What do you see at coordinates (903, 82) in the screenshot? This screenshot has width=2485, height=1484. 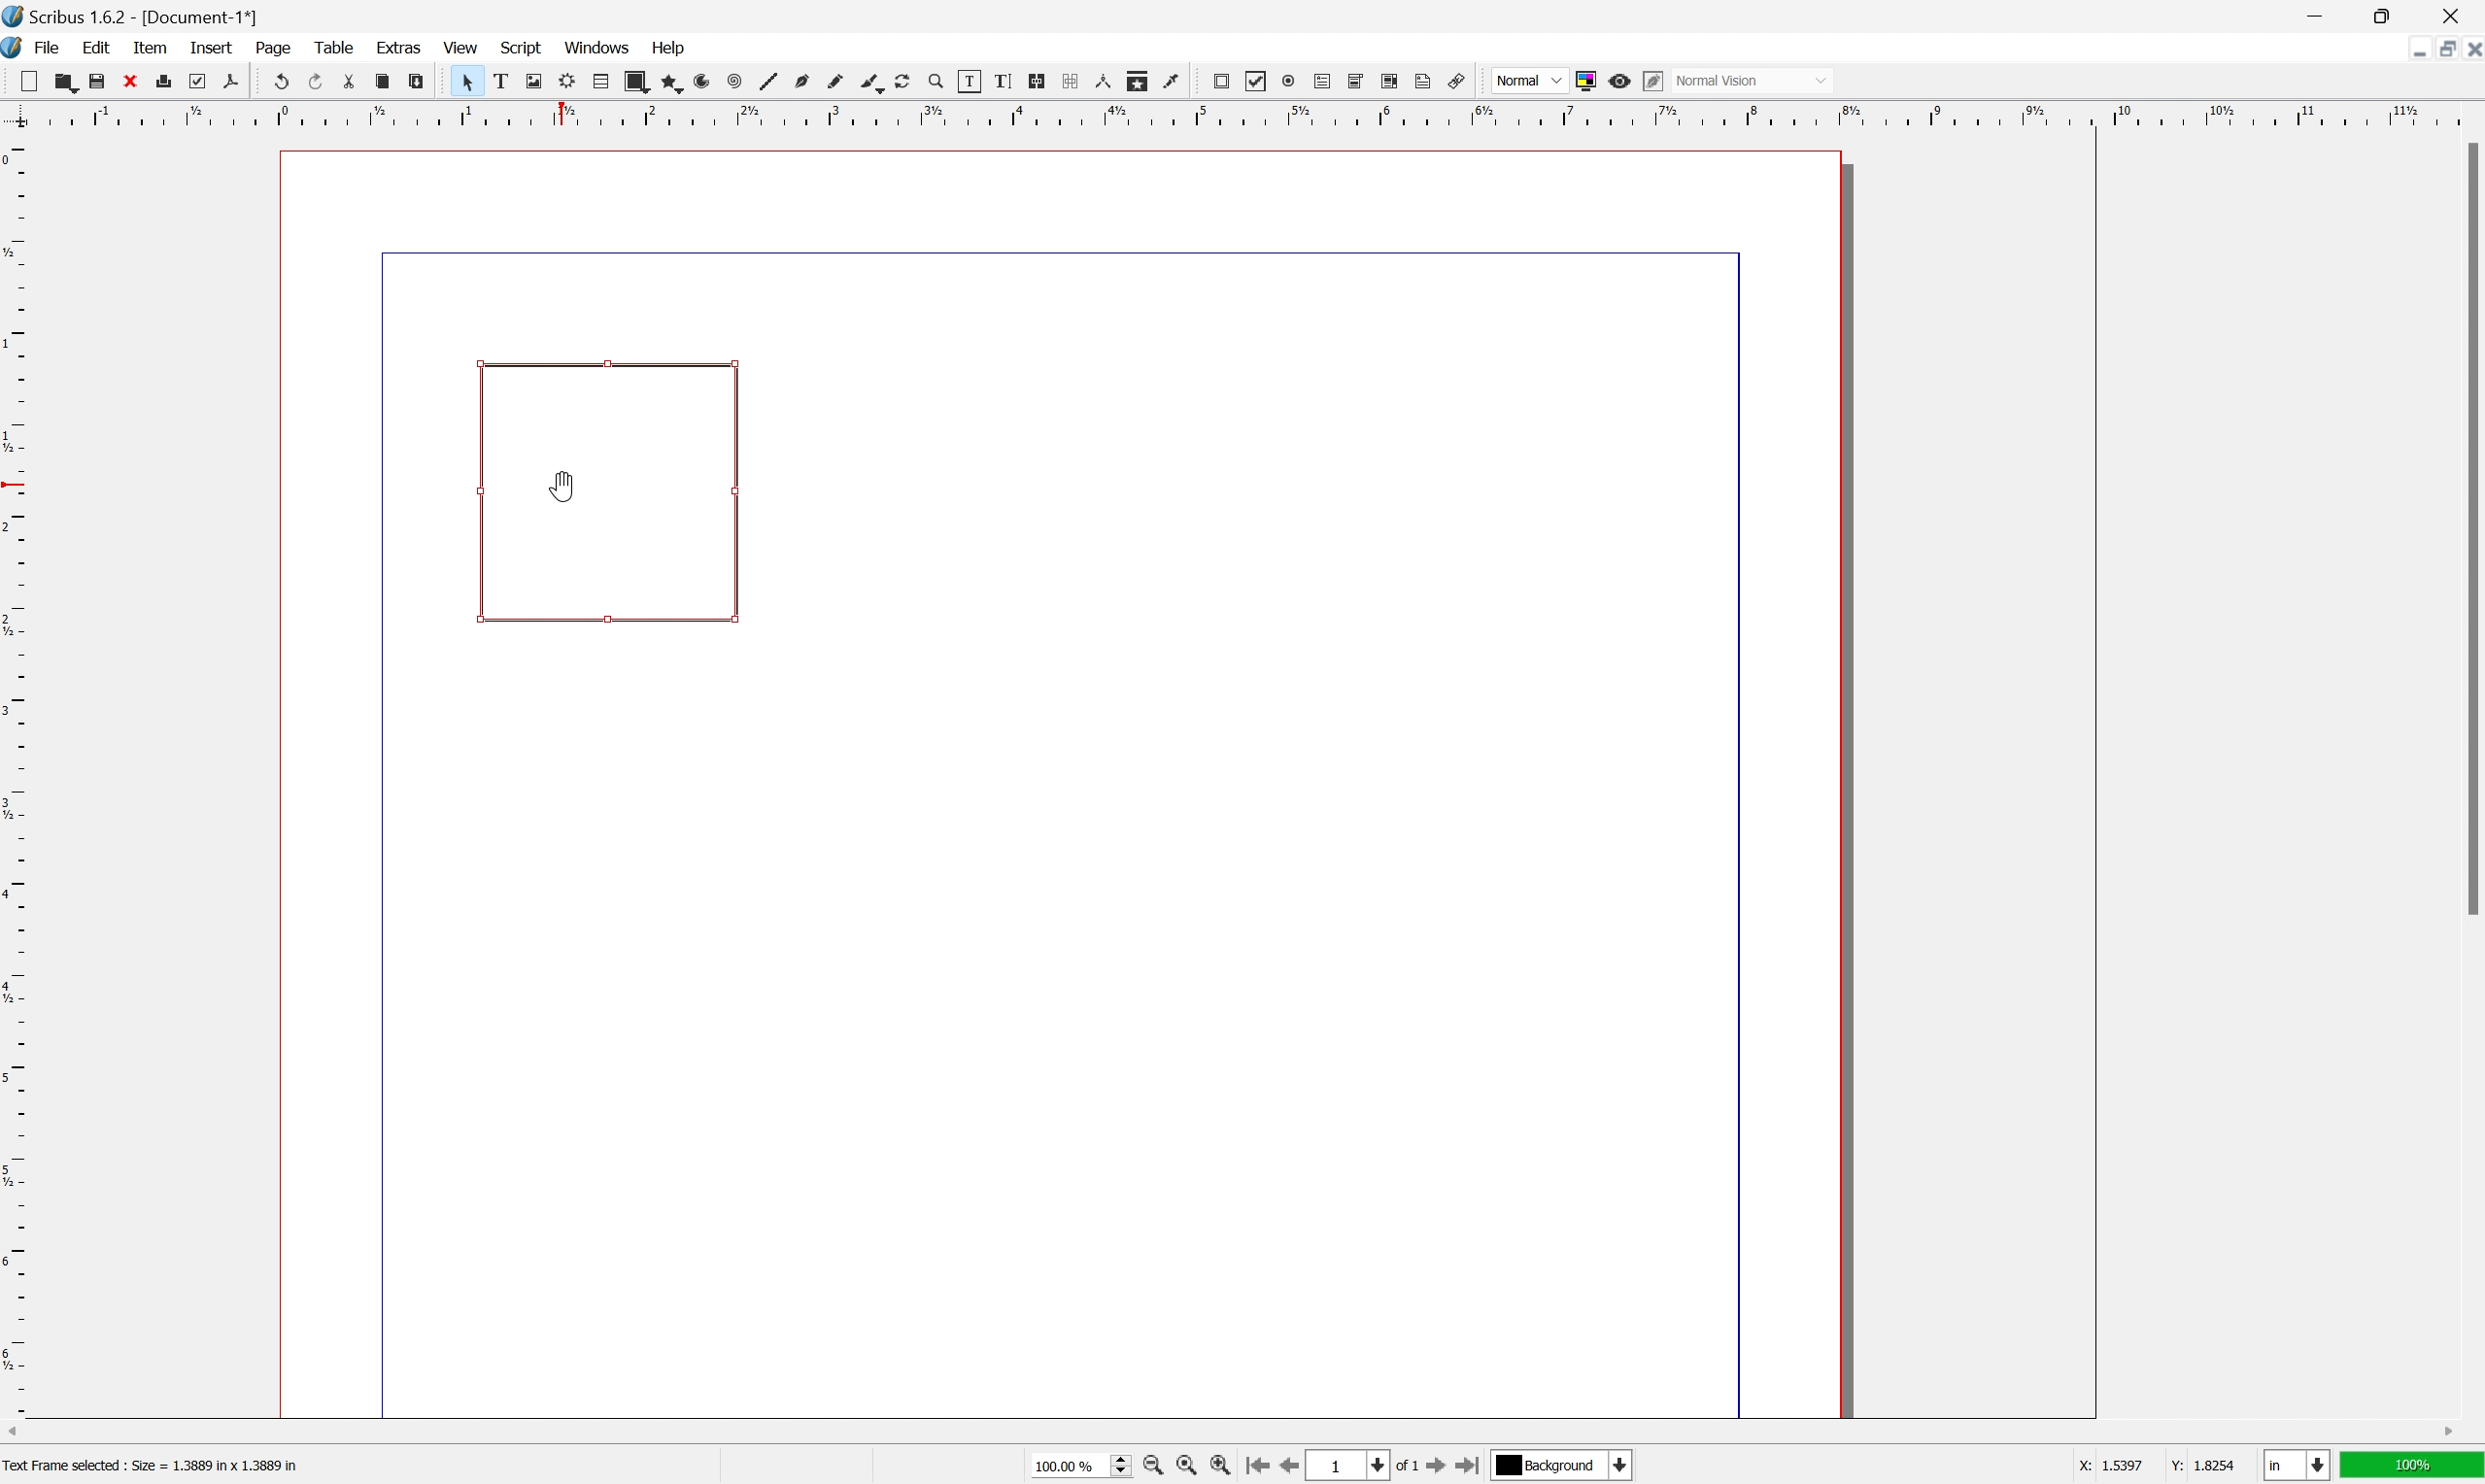 I see `rotate item` at bounding box center [903, 82].